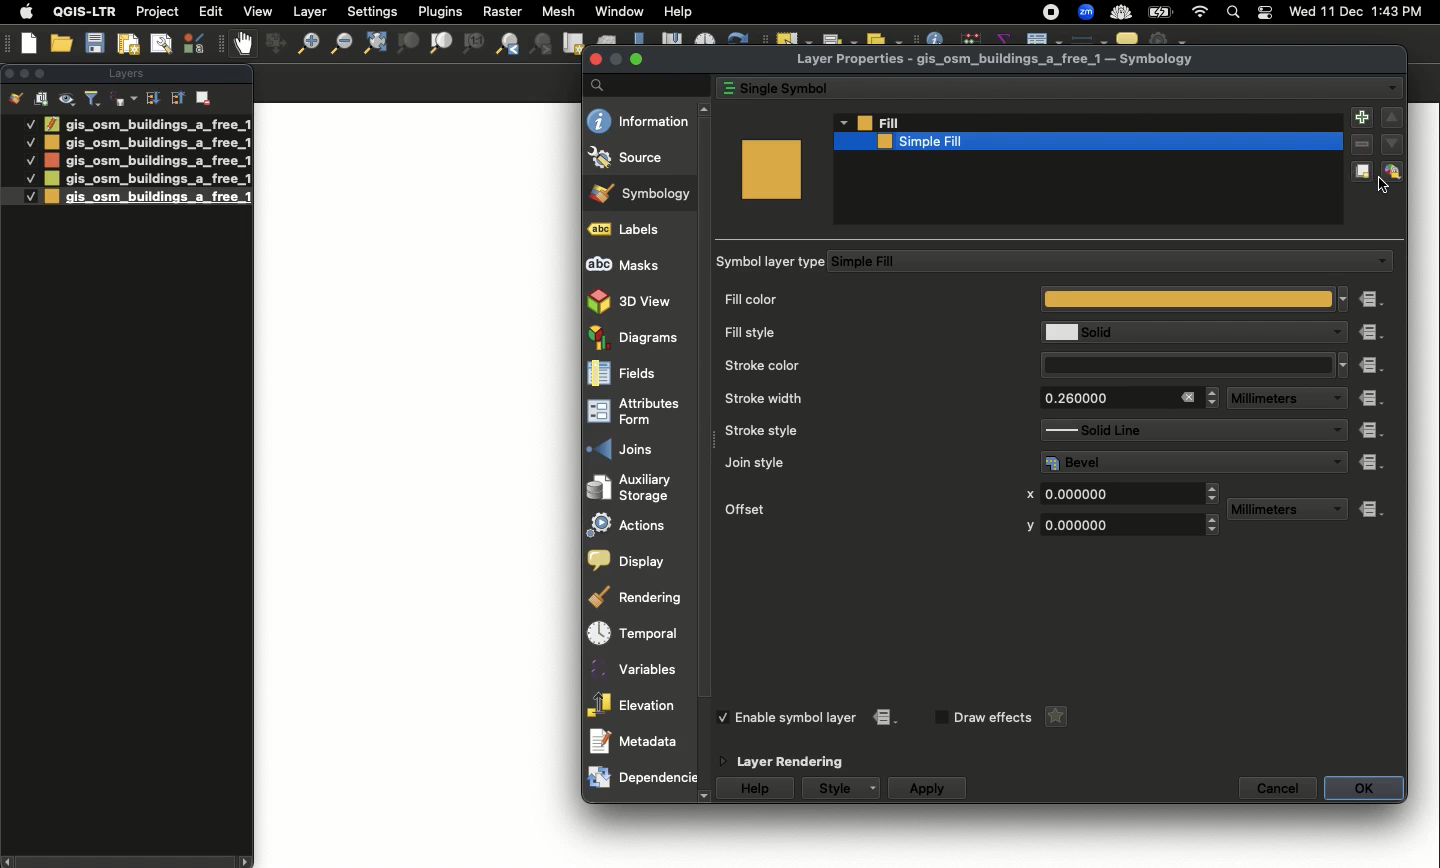  Describe the element at coordinates (152, 99) in the screenshot. I see `Sort descending` at that location.